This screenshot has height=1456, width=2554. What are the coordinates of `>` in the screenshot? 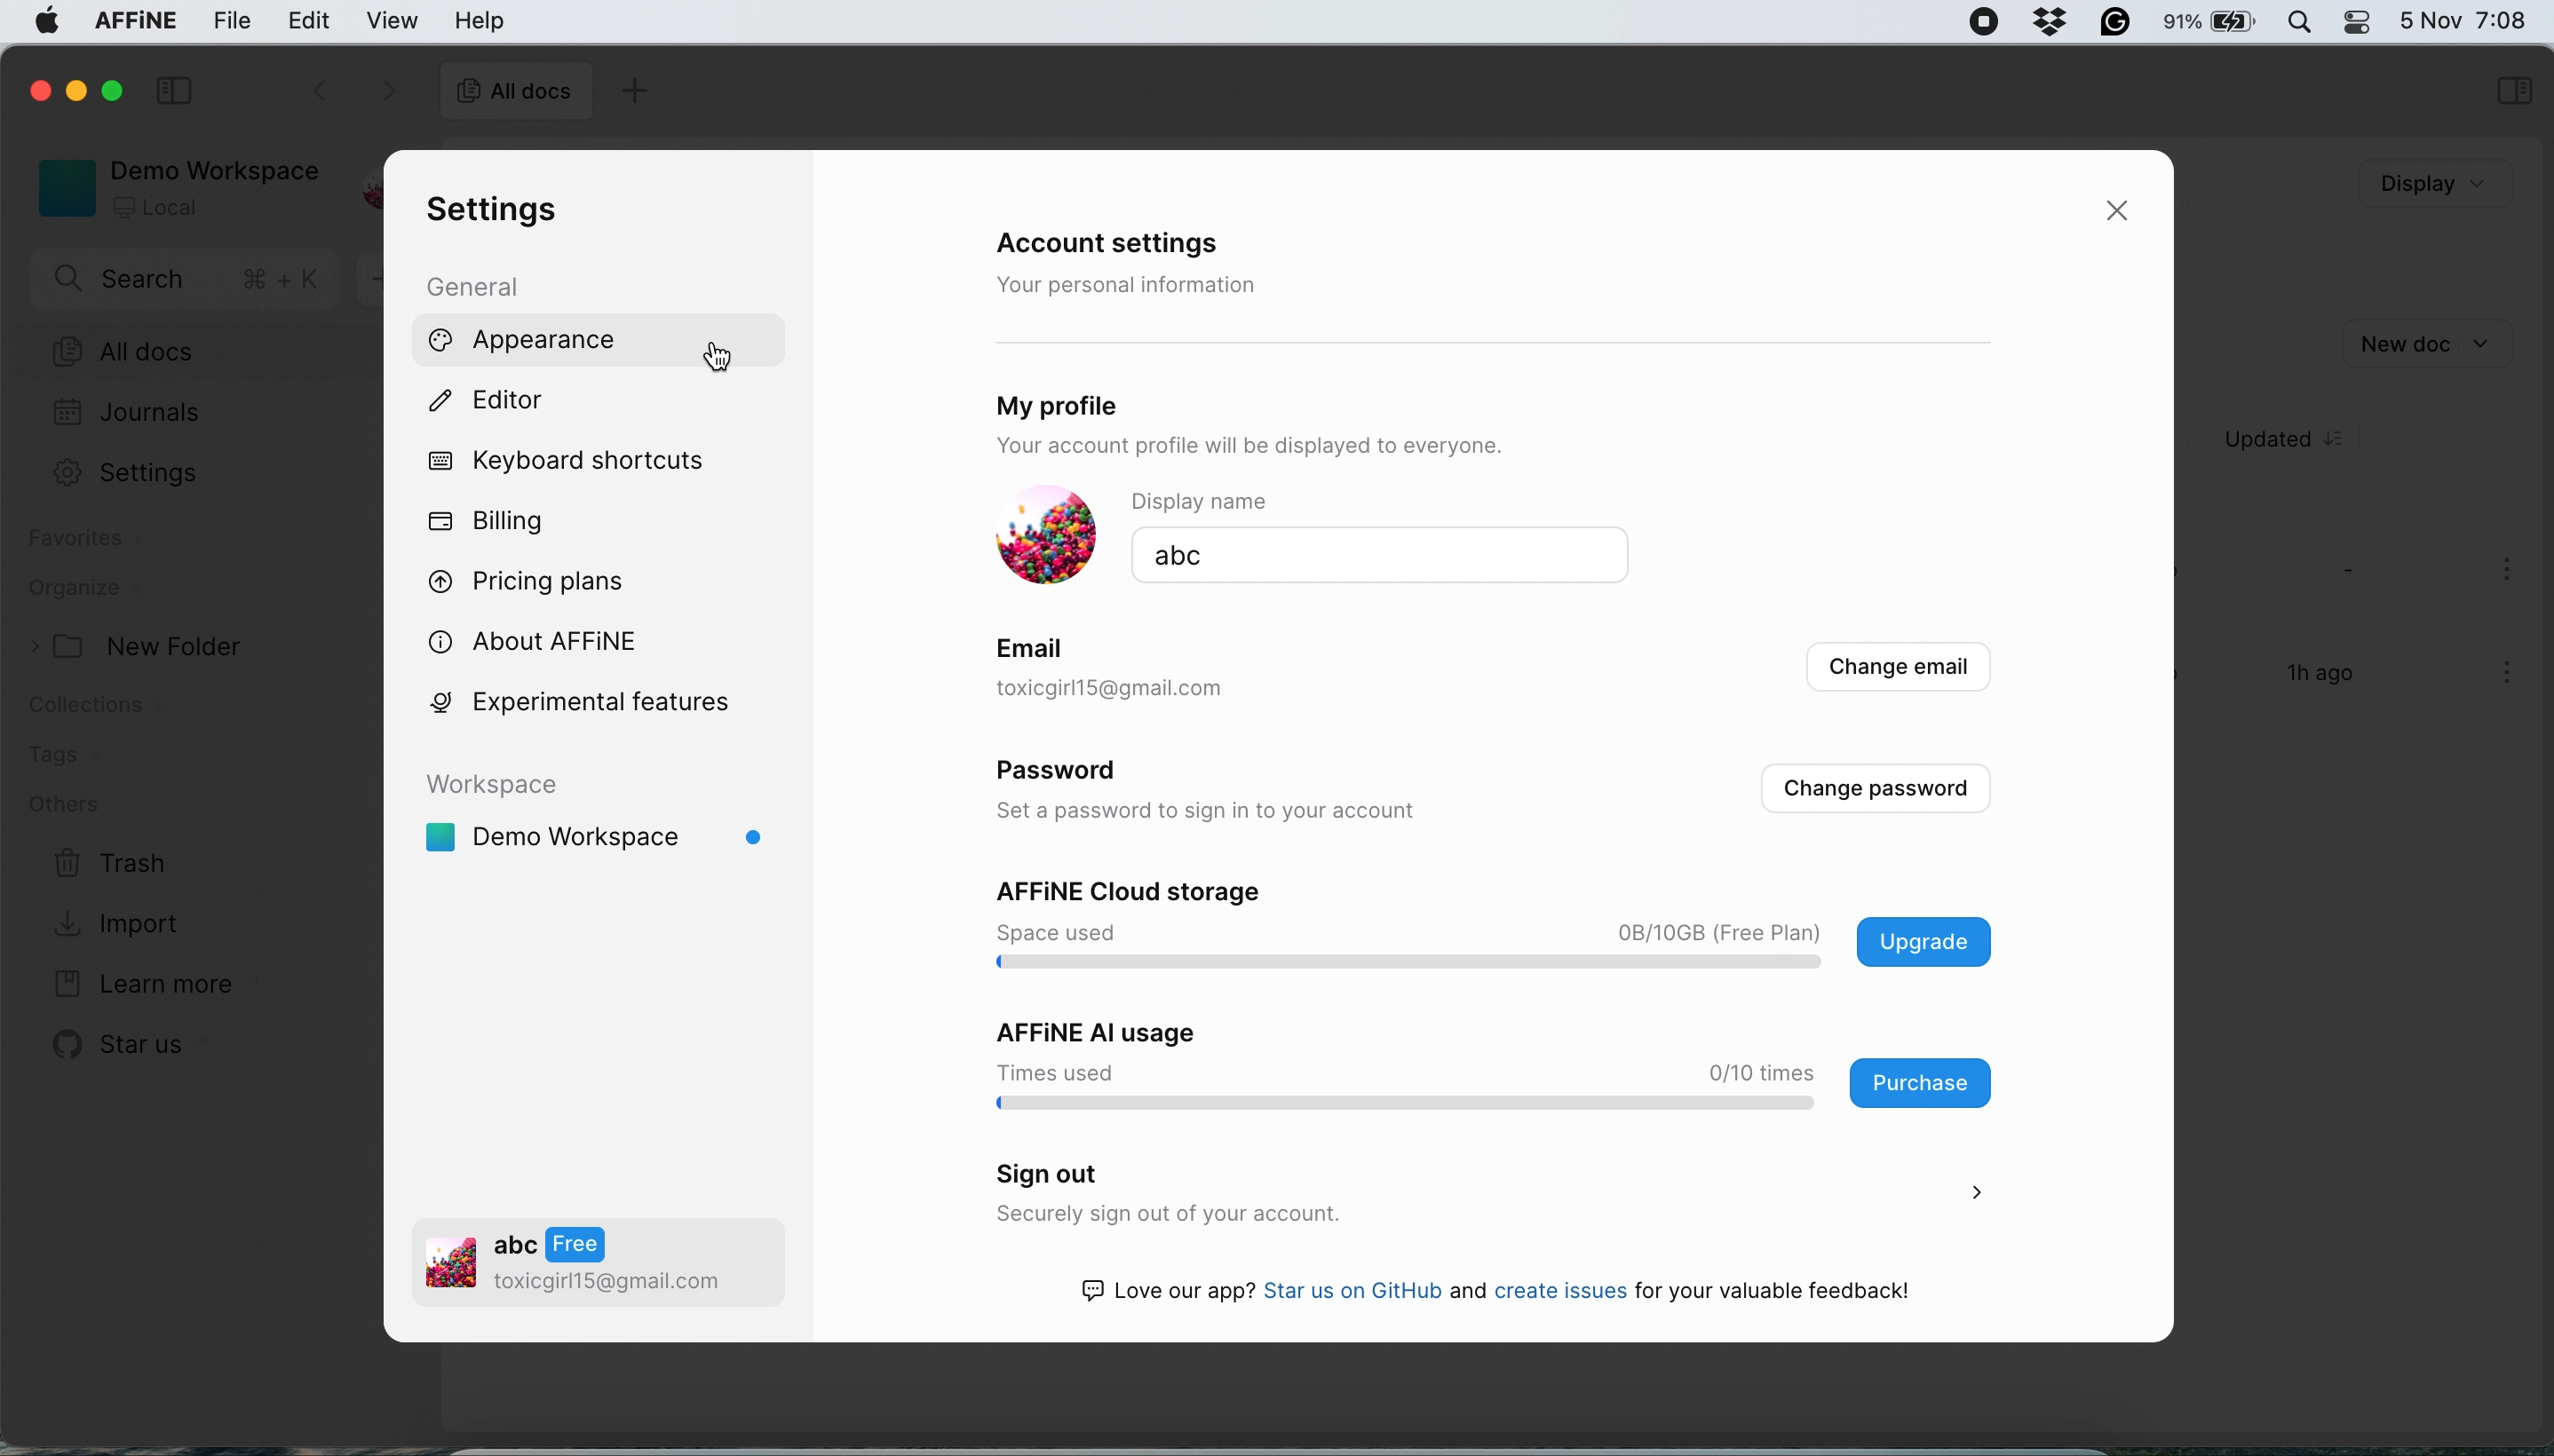 It's located at (1978, 1195).